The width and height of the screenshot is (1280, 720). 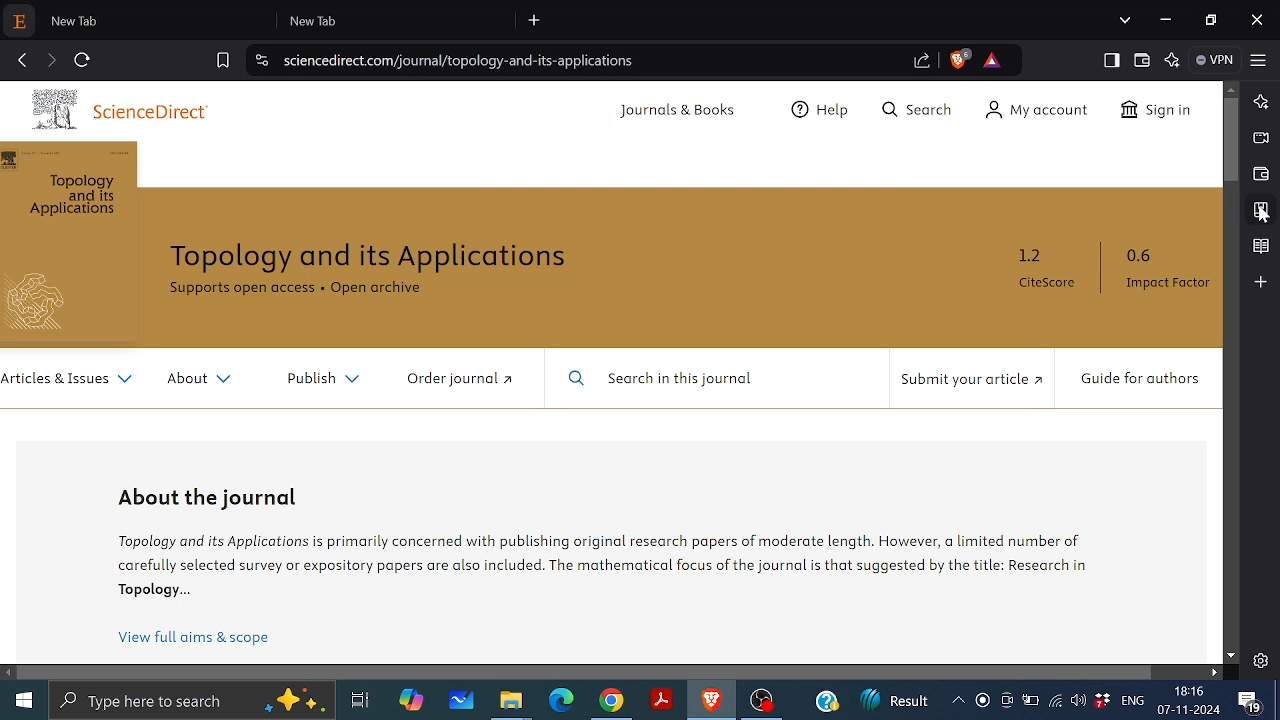 I want to click on Date and time, so click(x=1192, y=700).